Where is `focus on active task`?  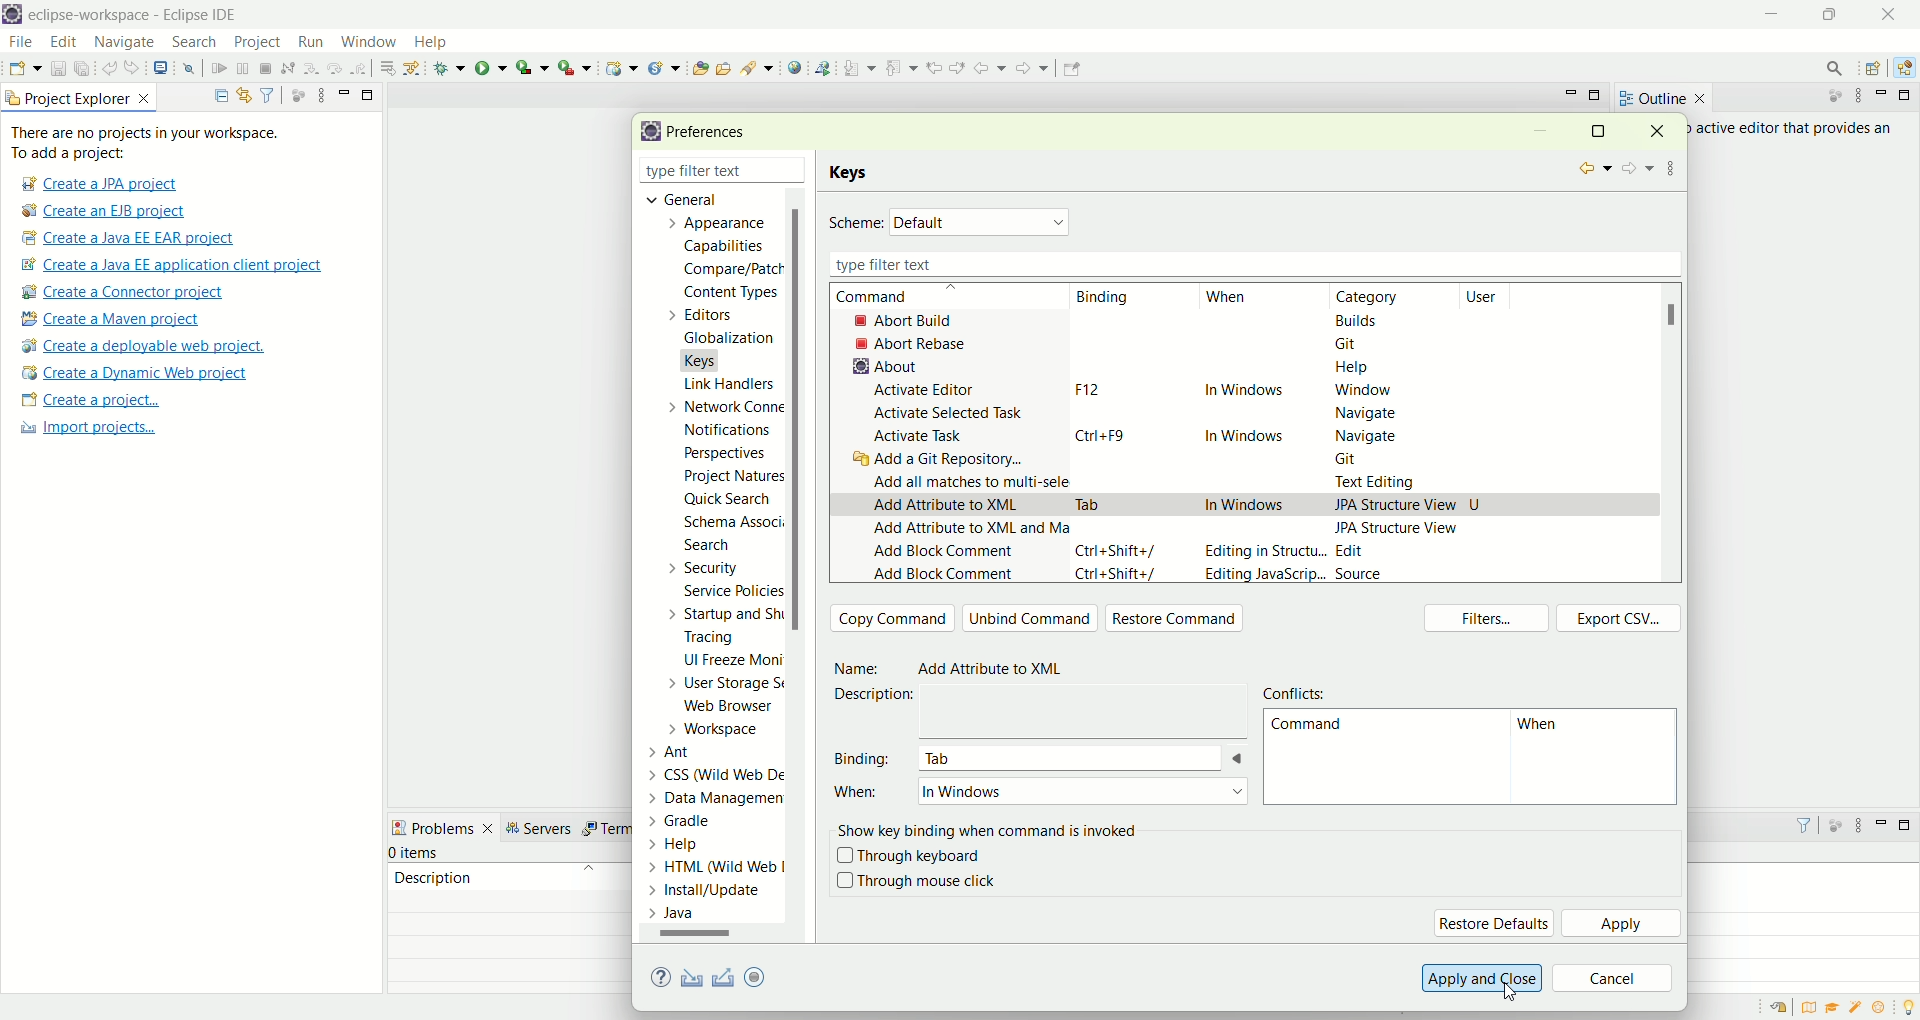 focus on active task is located at coordinates (296, 94).